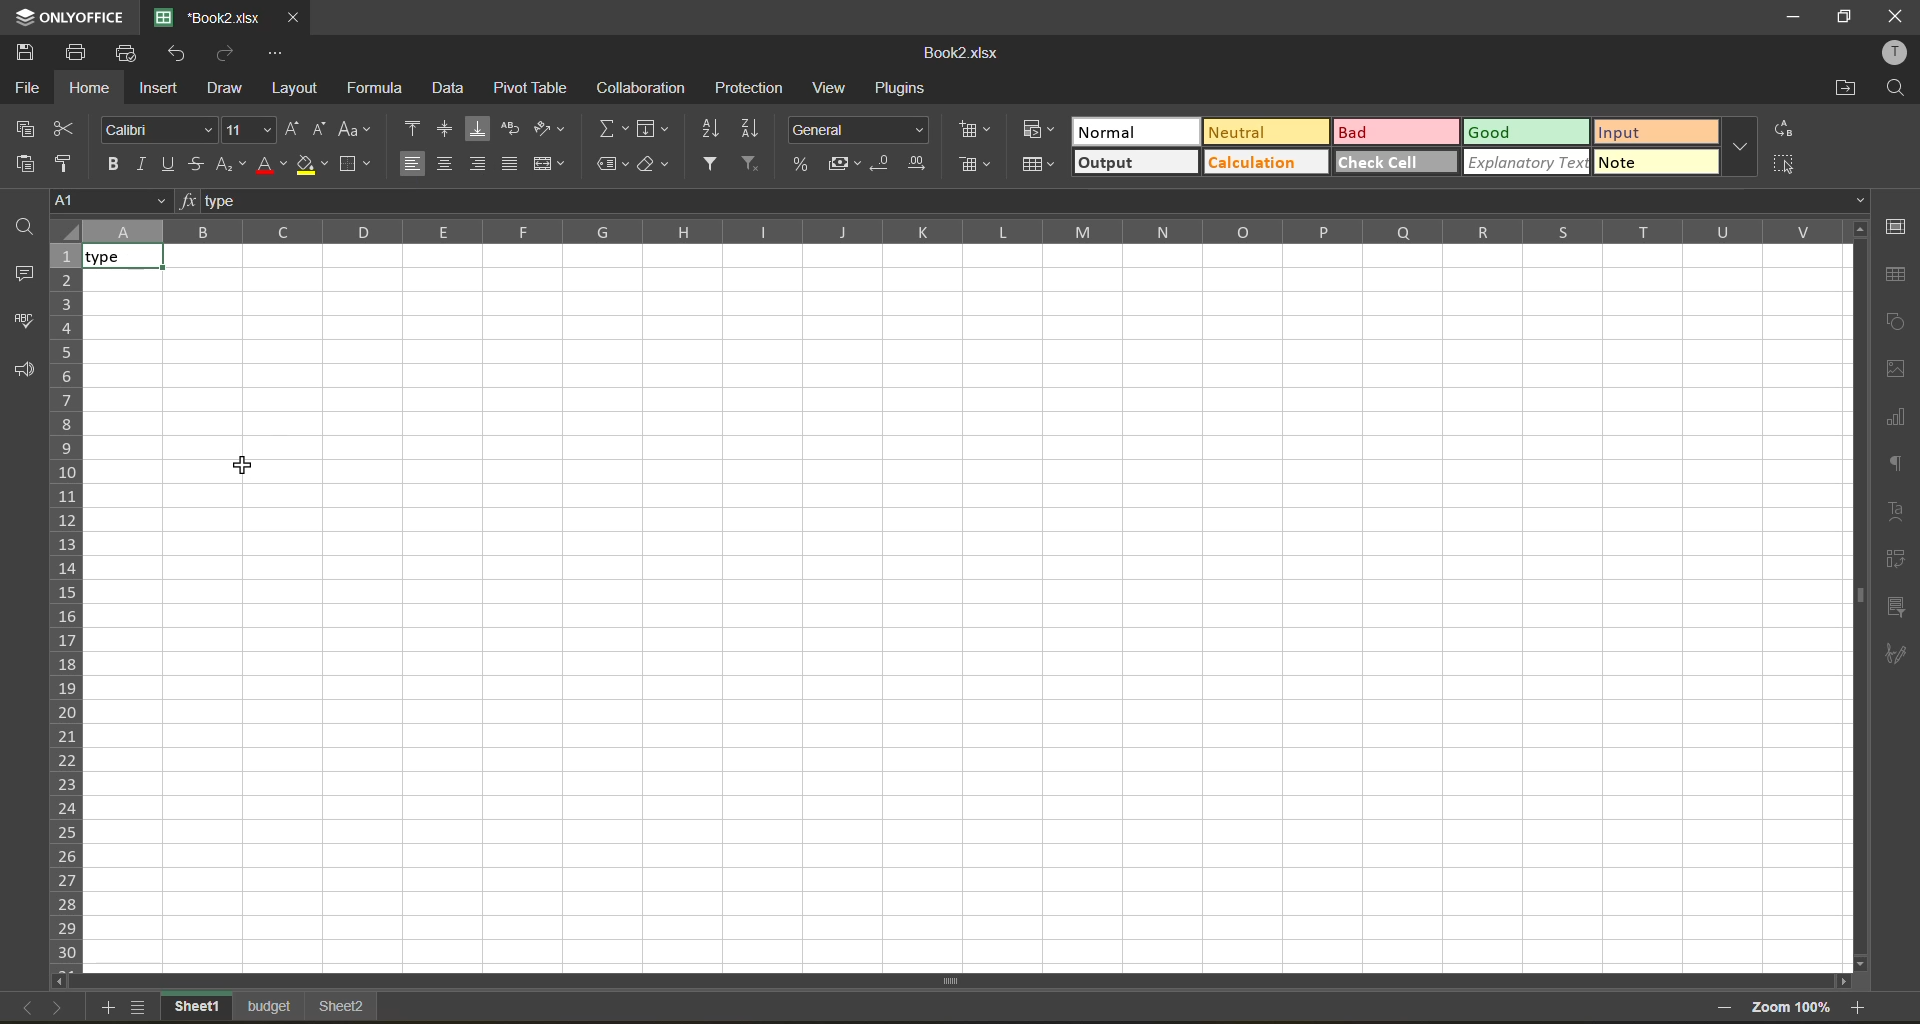 The image size is (1920, 1024). What do you see at coordinates (22, 165) in the screenshot?
I see `paste` at bounding box center [22, 165].